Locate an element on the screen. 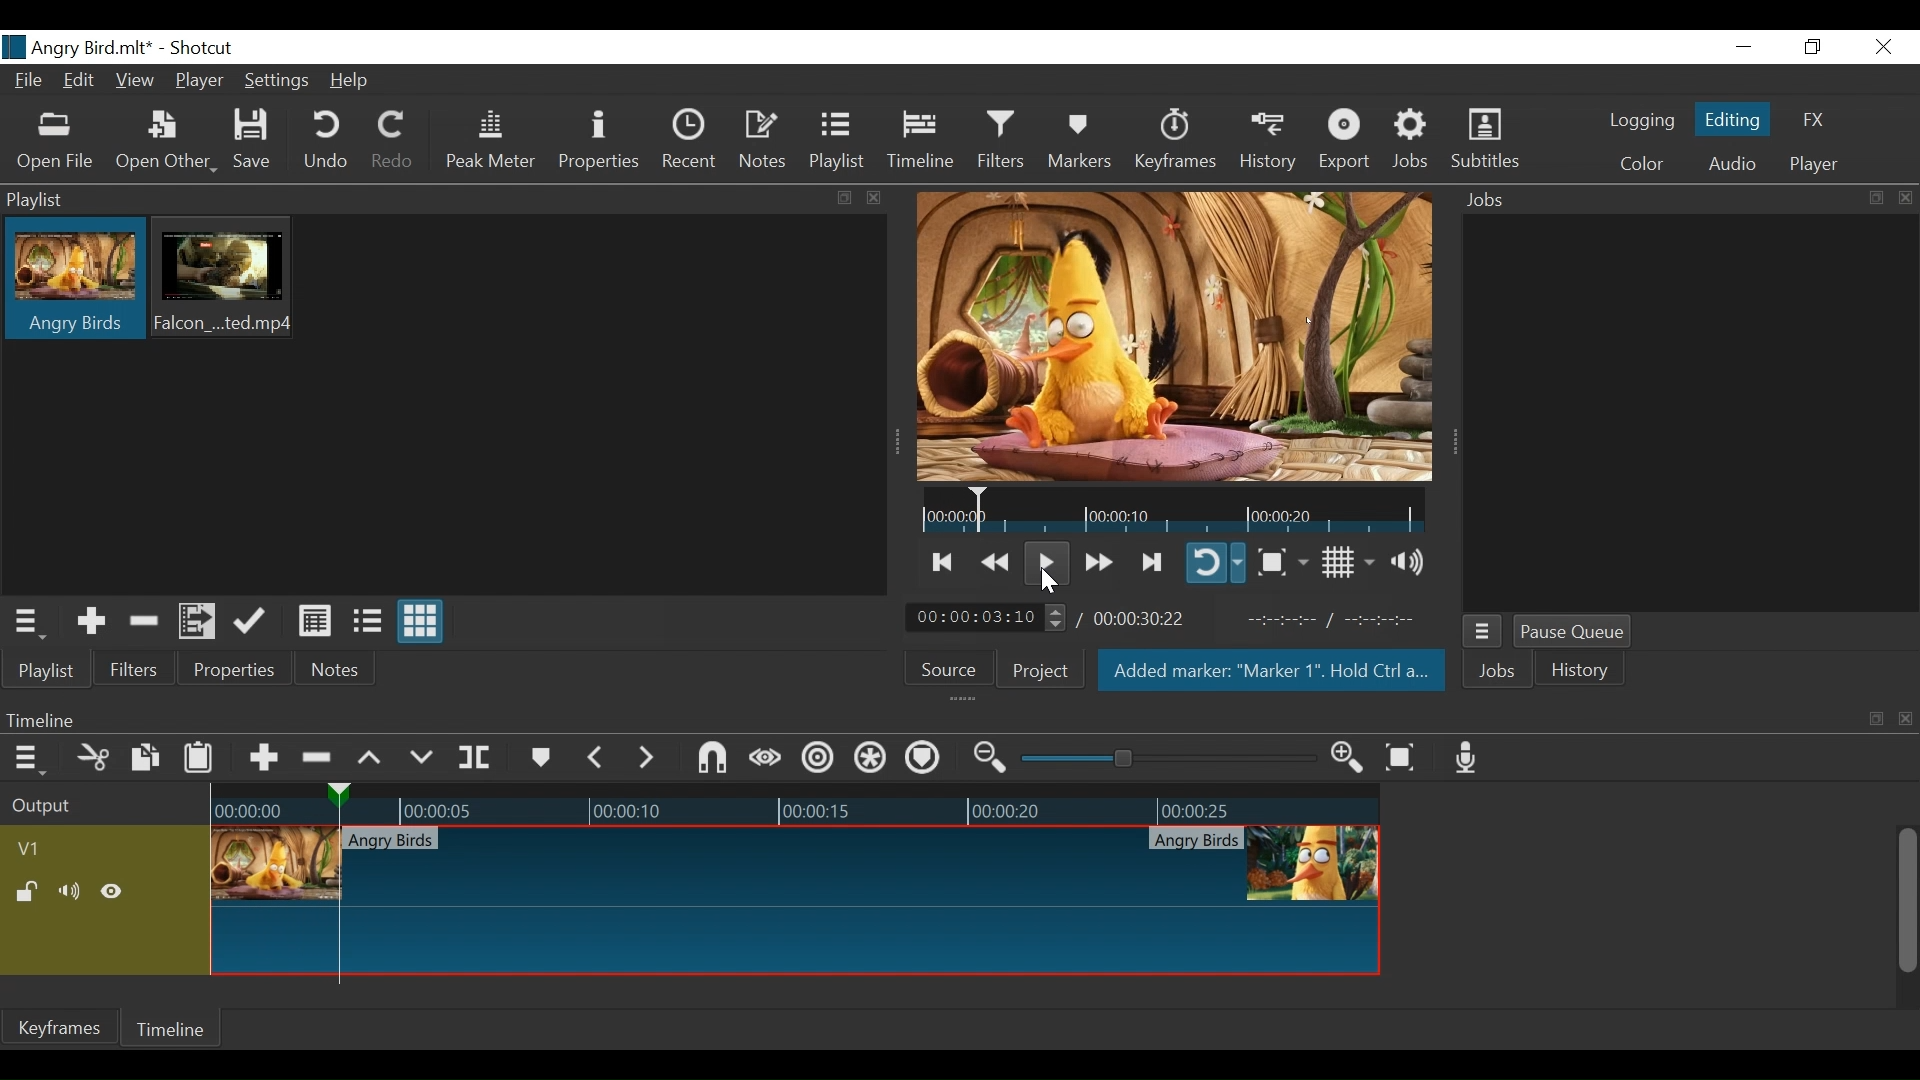  Toggle Zoom is located at coordinates (1282, 562).